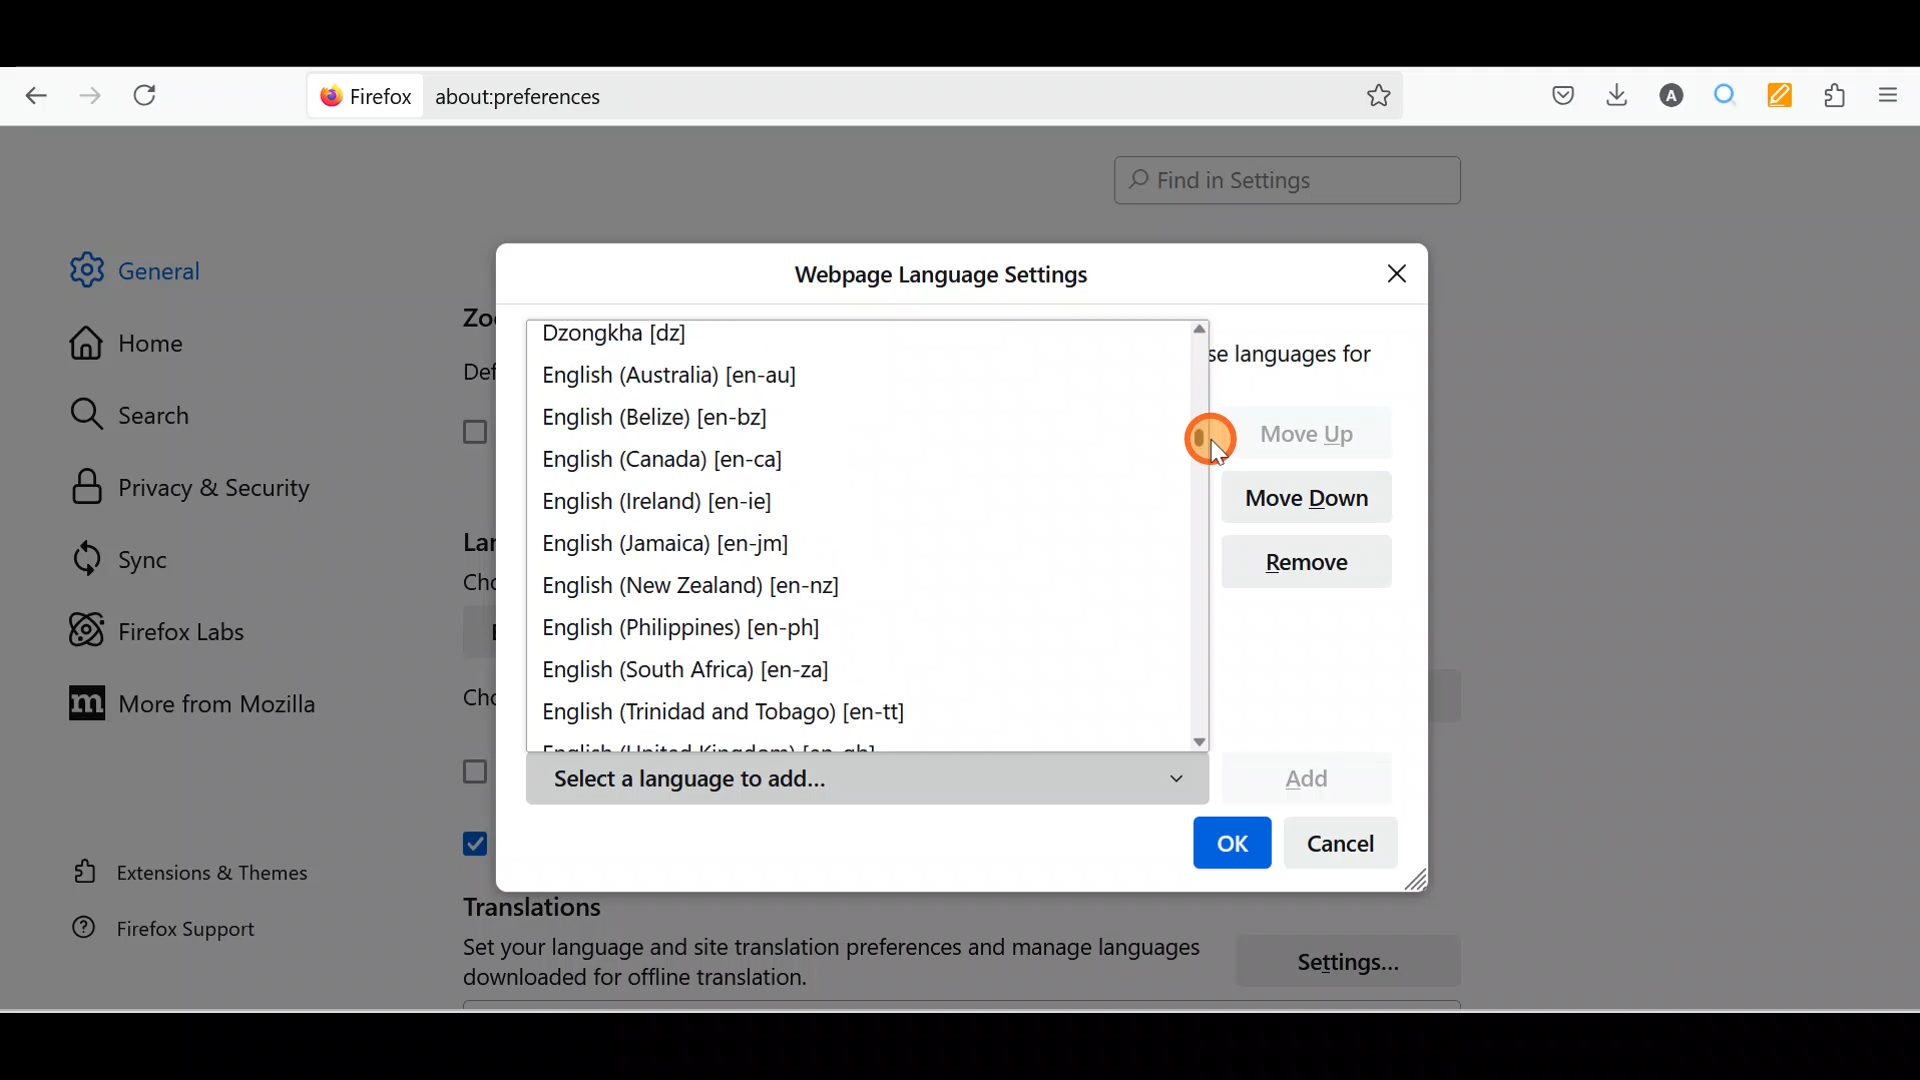 Image resolution: width=1920 pixels, height=1080 pixels. I want to click on English (Philippines) [en-ph], so click(685, 632).